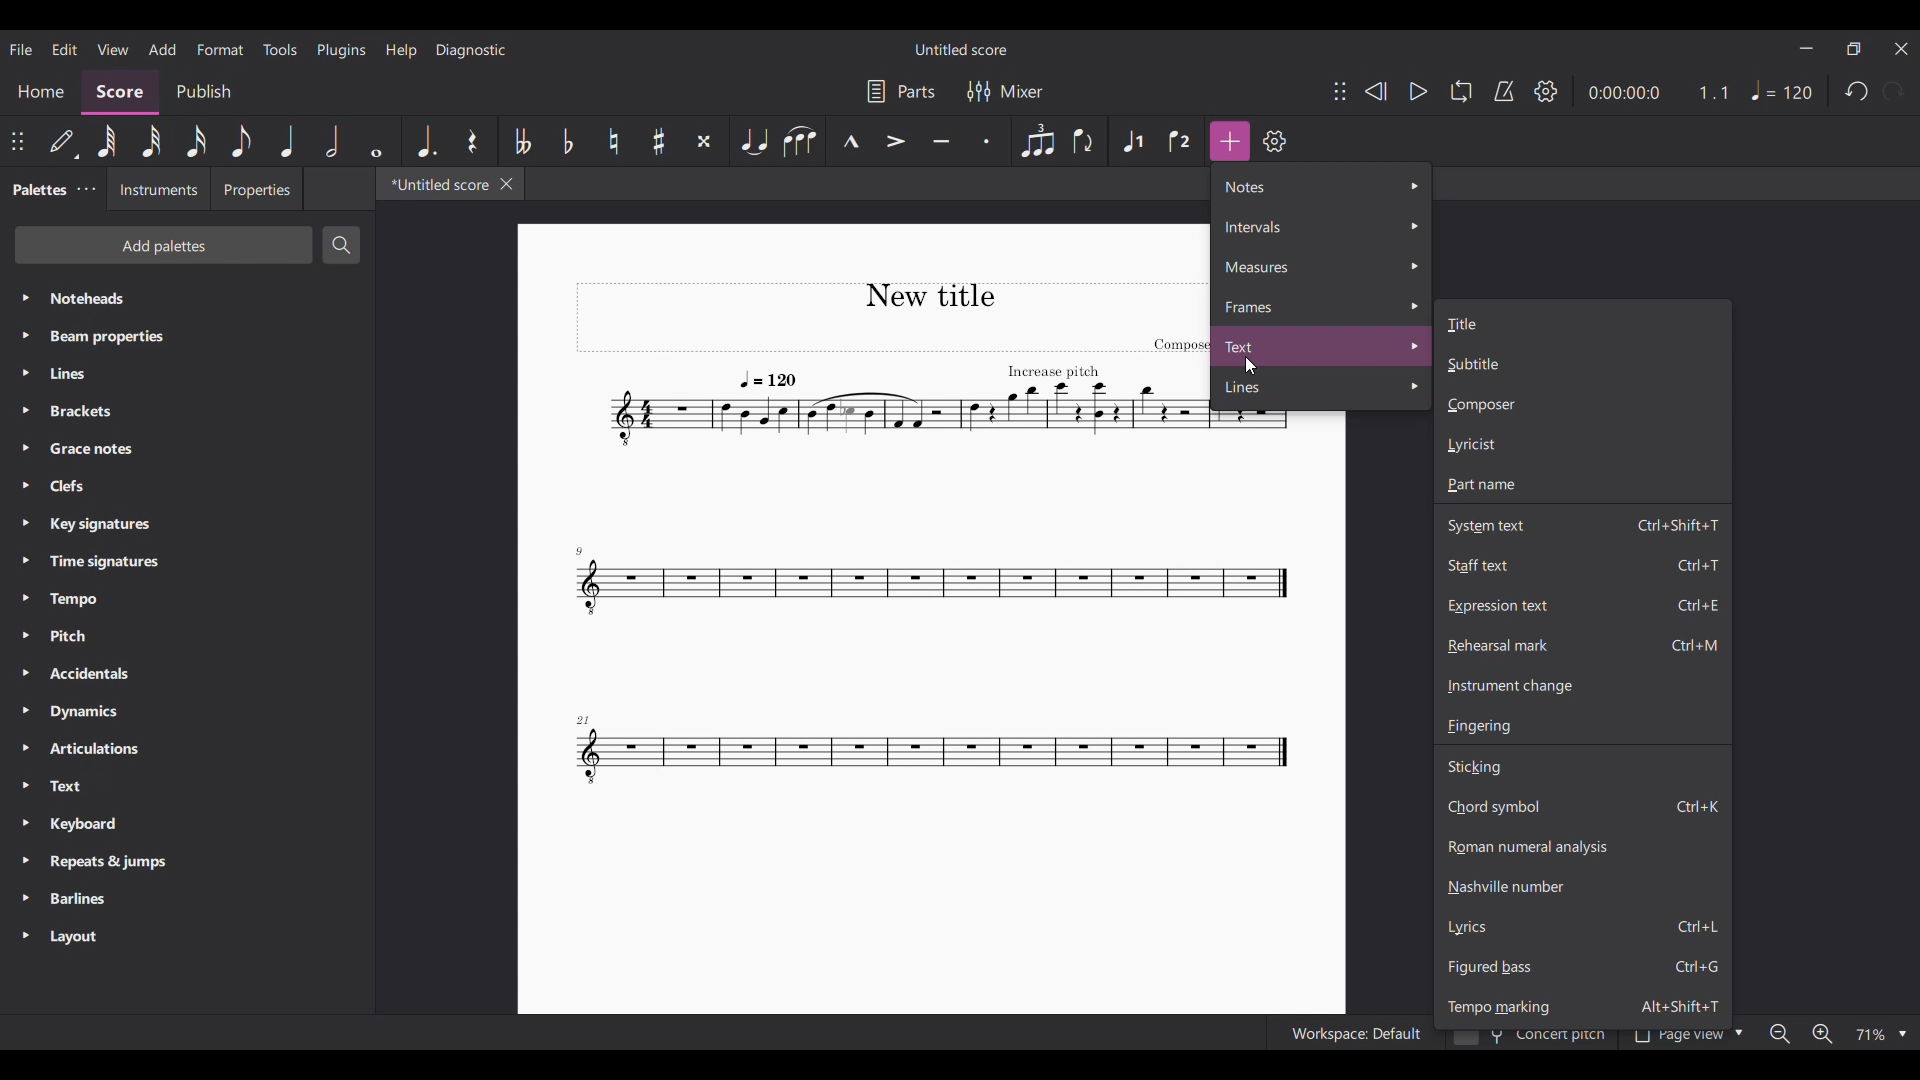 The height and width of the screenshot is (1080, 1920). I want to click on Palette settings, so click(86, 189).